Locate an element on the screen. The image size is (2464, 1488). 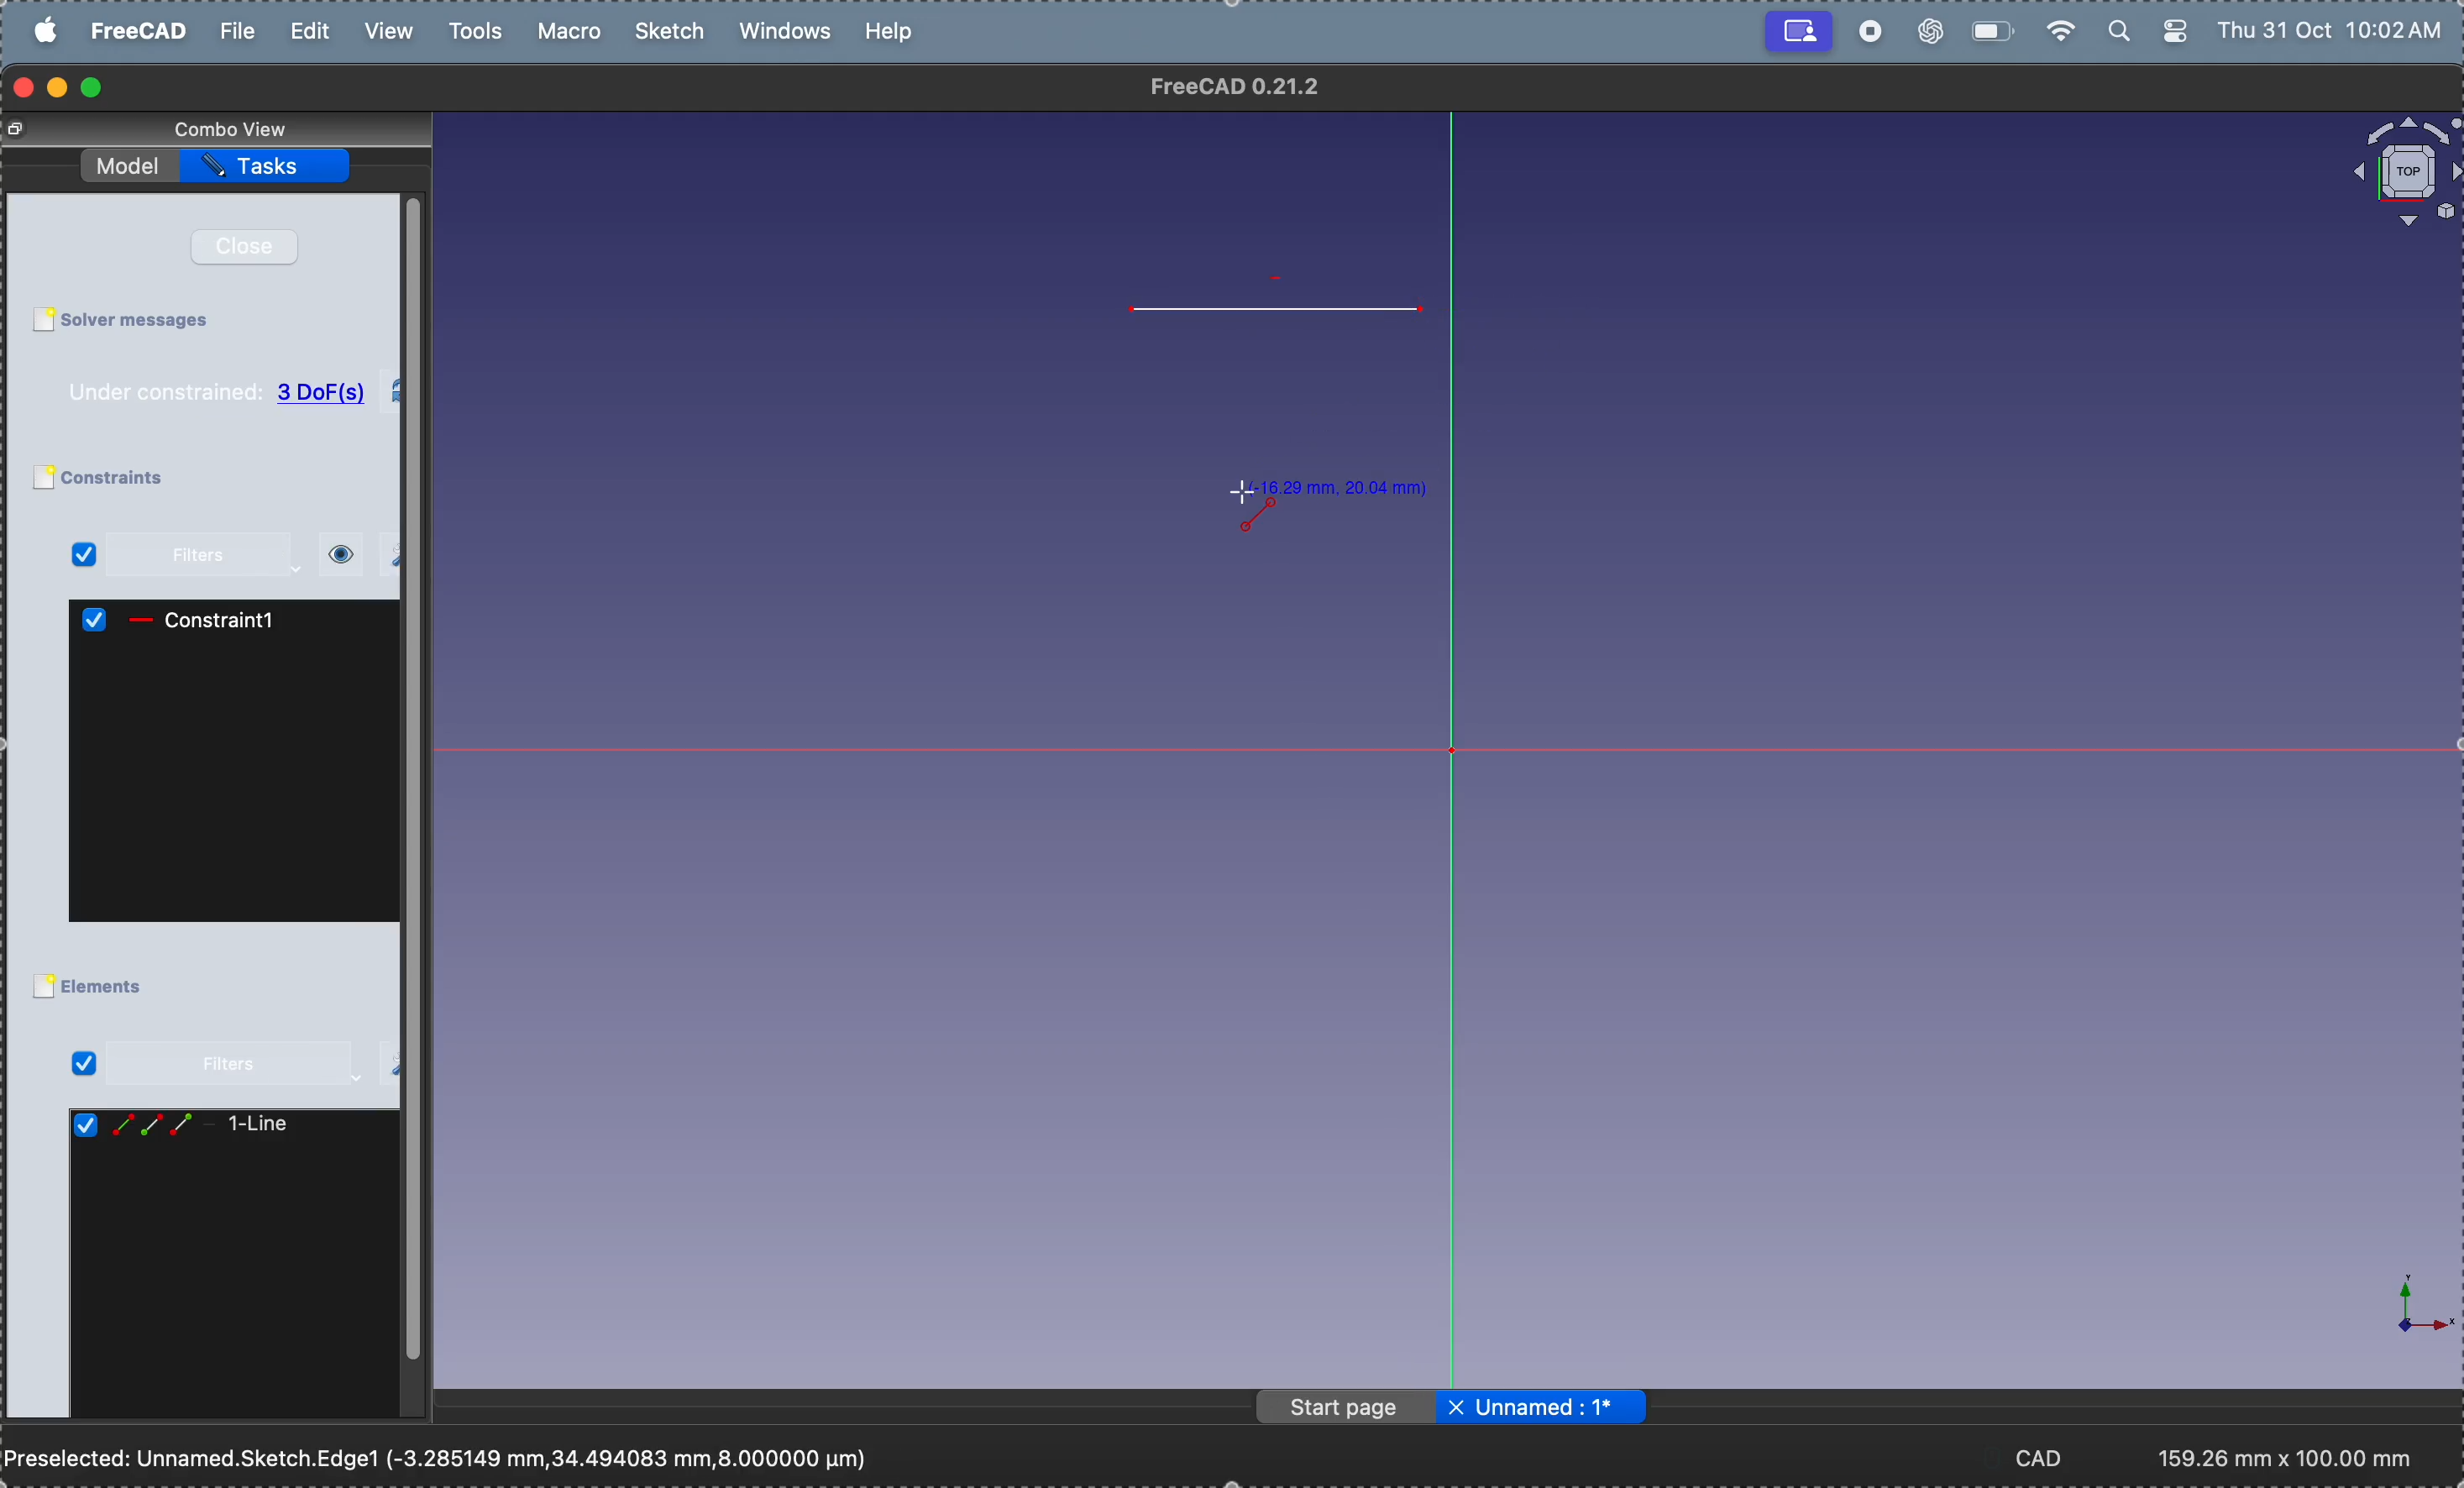
(16.29 mm, 20.04 mm) is located at coordinates (1342, 487).